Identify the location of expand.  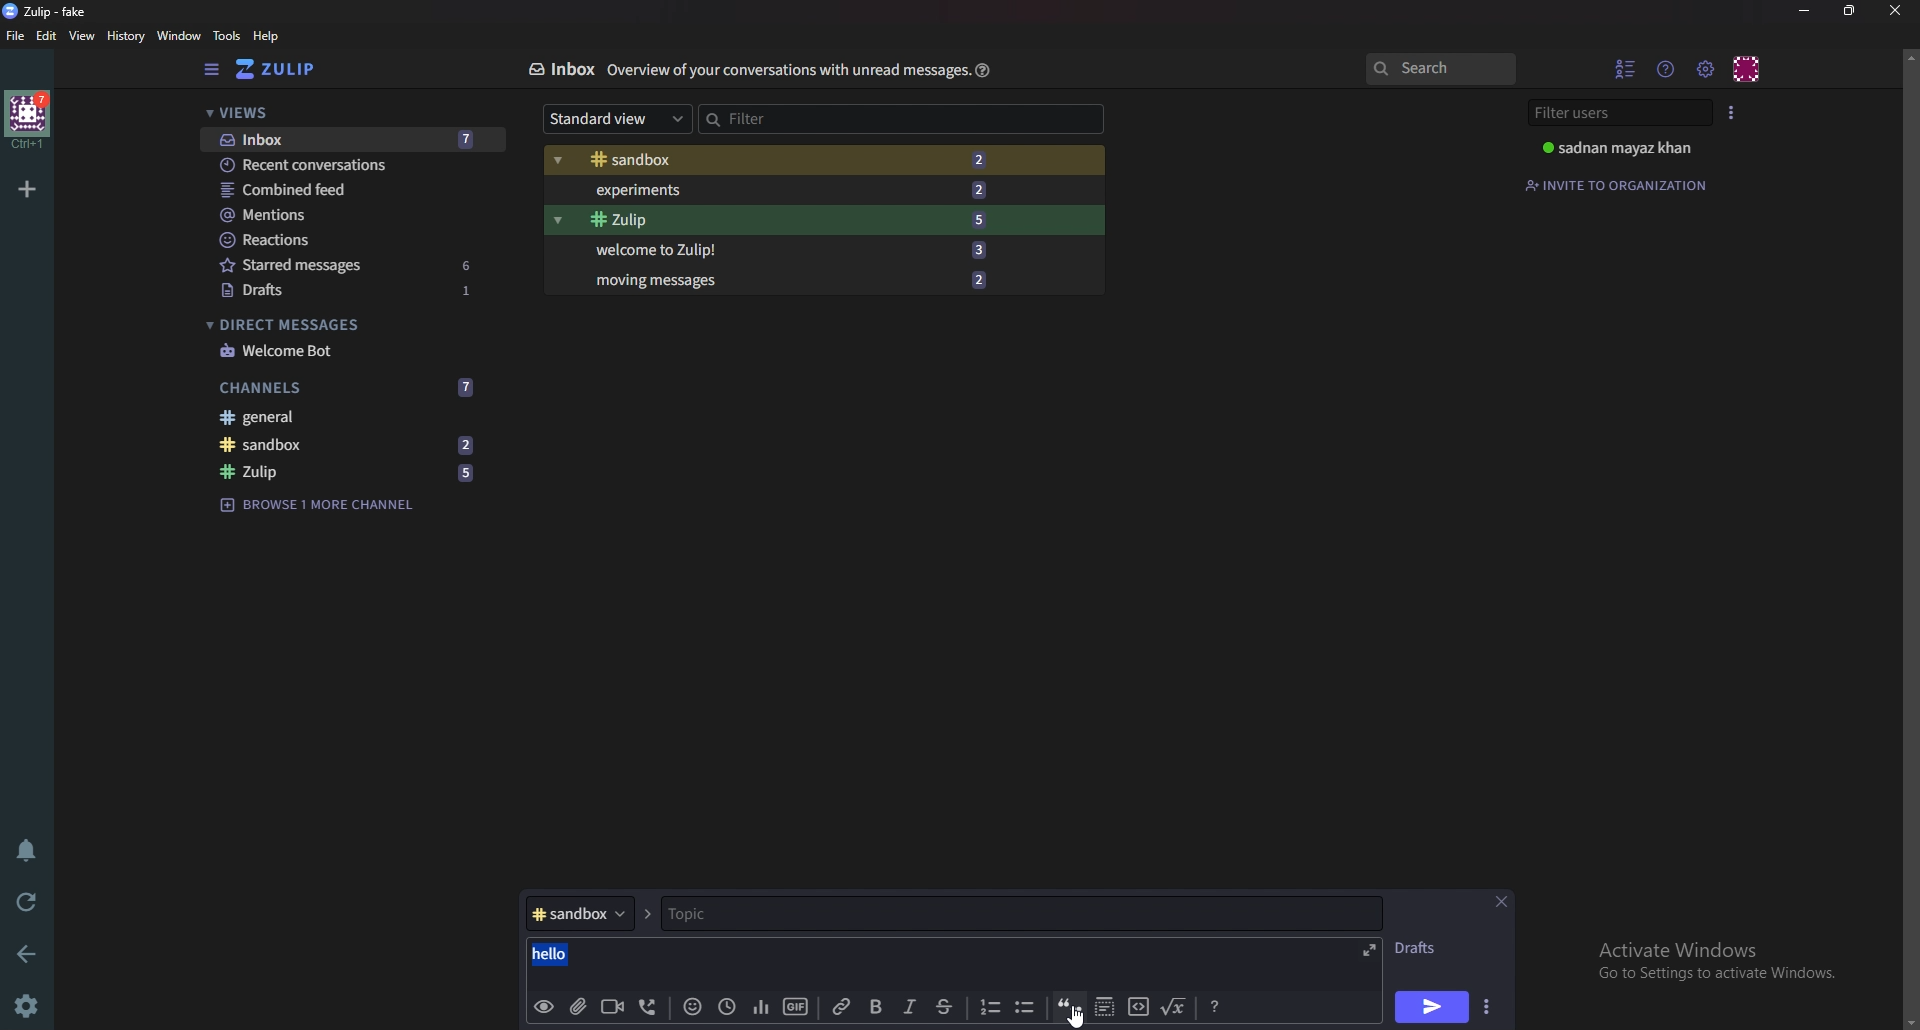
(1370, 950).